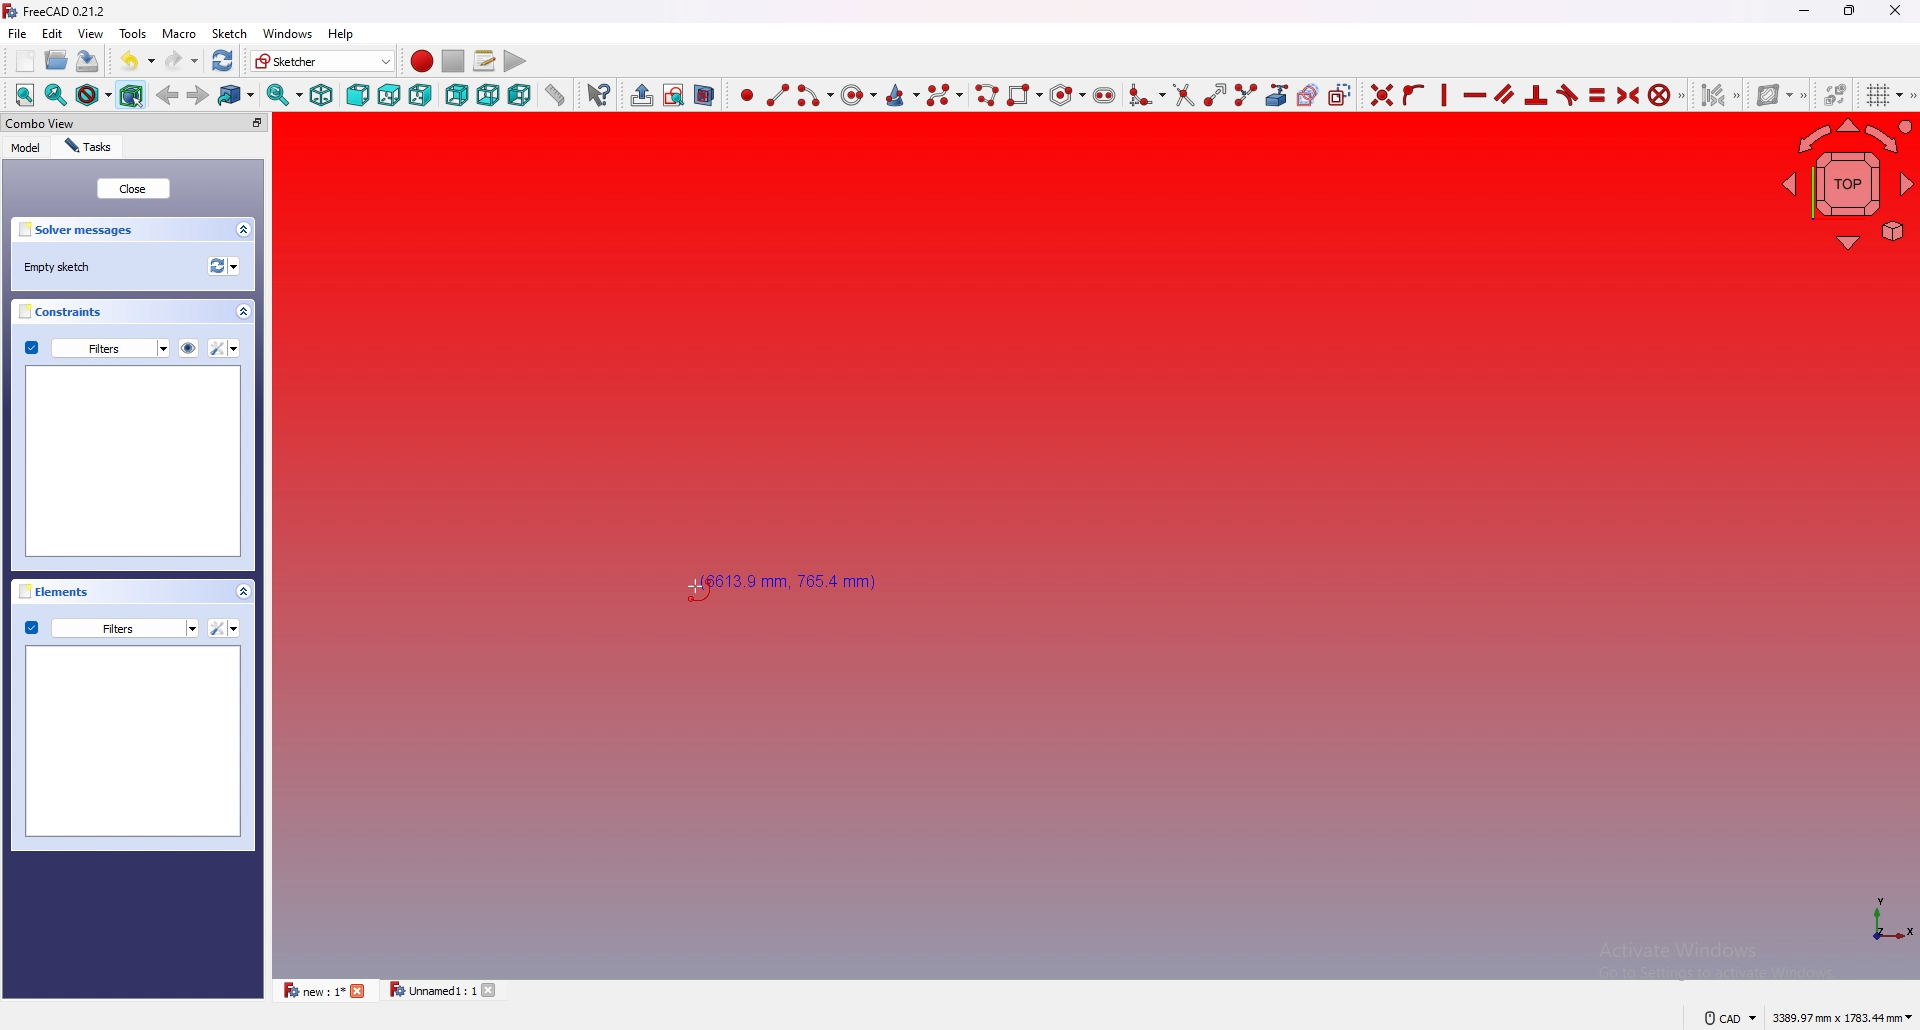 Image resolution: width=1920 pixels, height=1030 pixels. What do you see at coordinates (132, 188) in the screenshot?
I see `close` at bounding box center [132, 188].